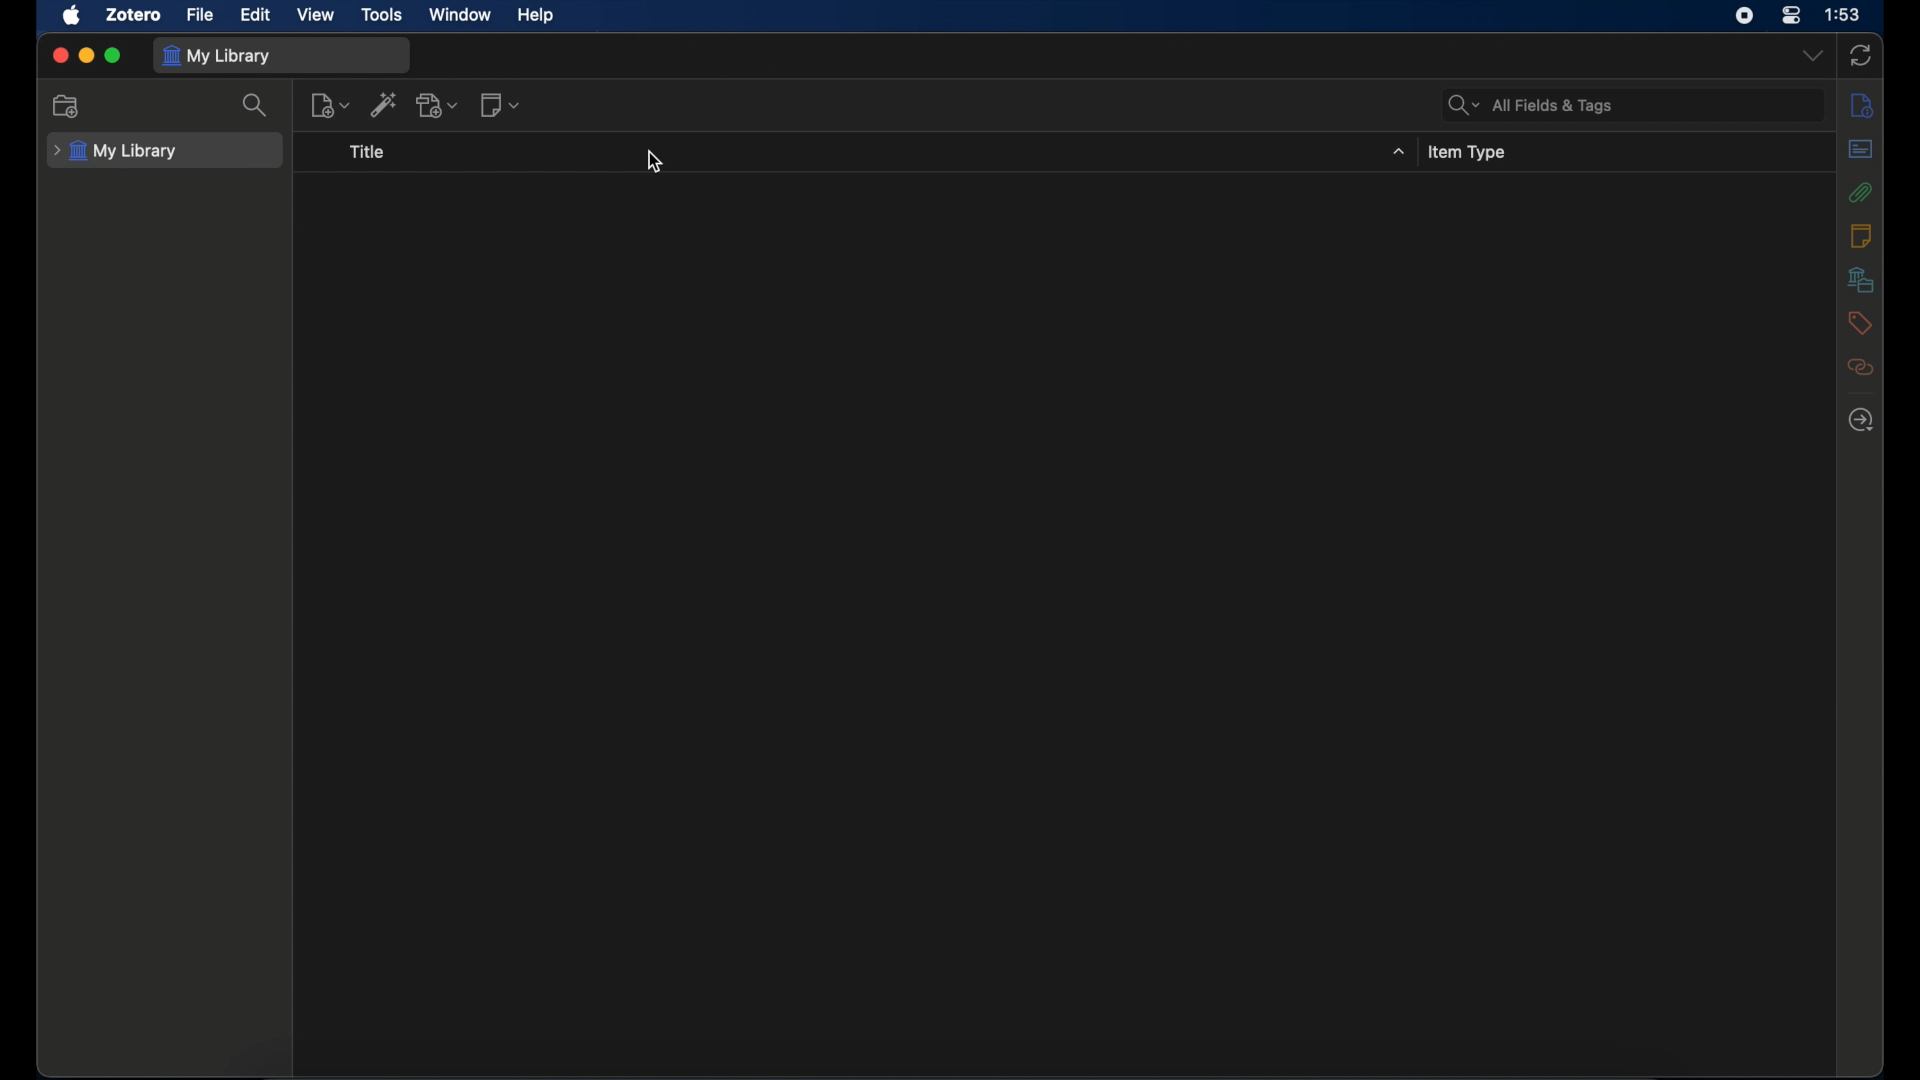 The image size is (1920, 1080). What do you see at coordinates (438, 104) in the screenshot?
I see `add attachment` at bounding box center [438, 104].